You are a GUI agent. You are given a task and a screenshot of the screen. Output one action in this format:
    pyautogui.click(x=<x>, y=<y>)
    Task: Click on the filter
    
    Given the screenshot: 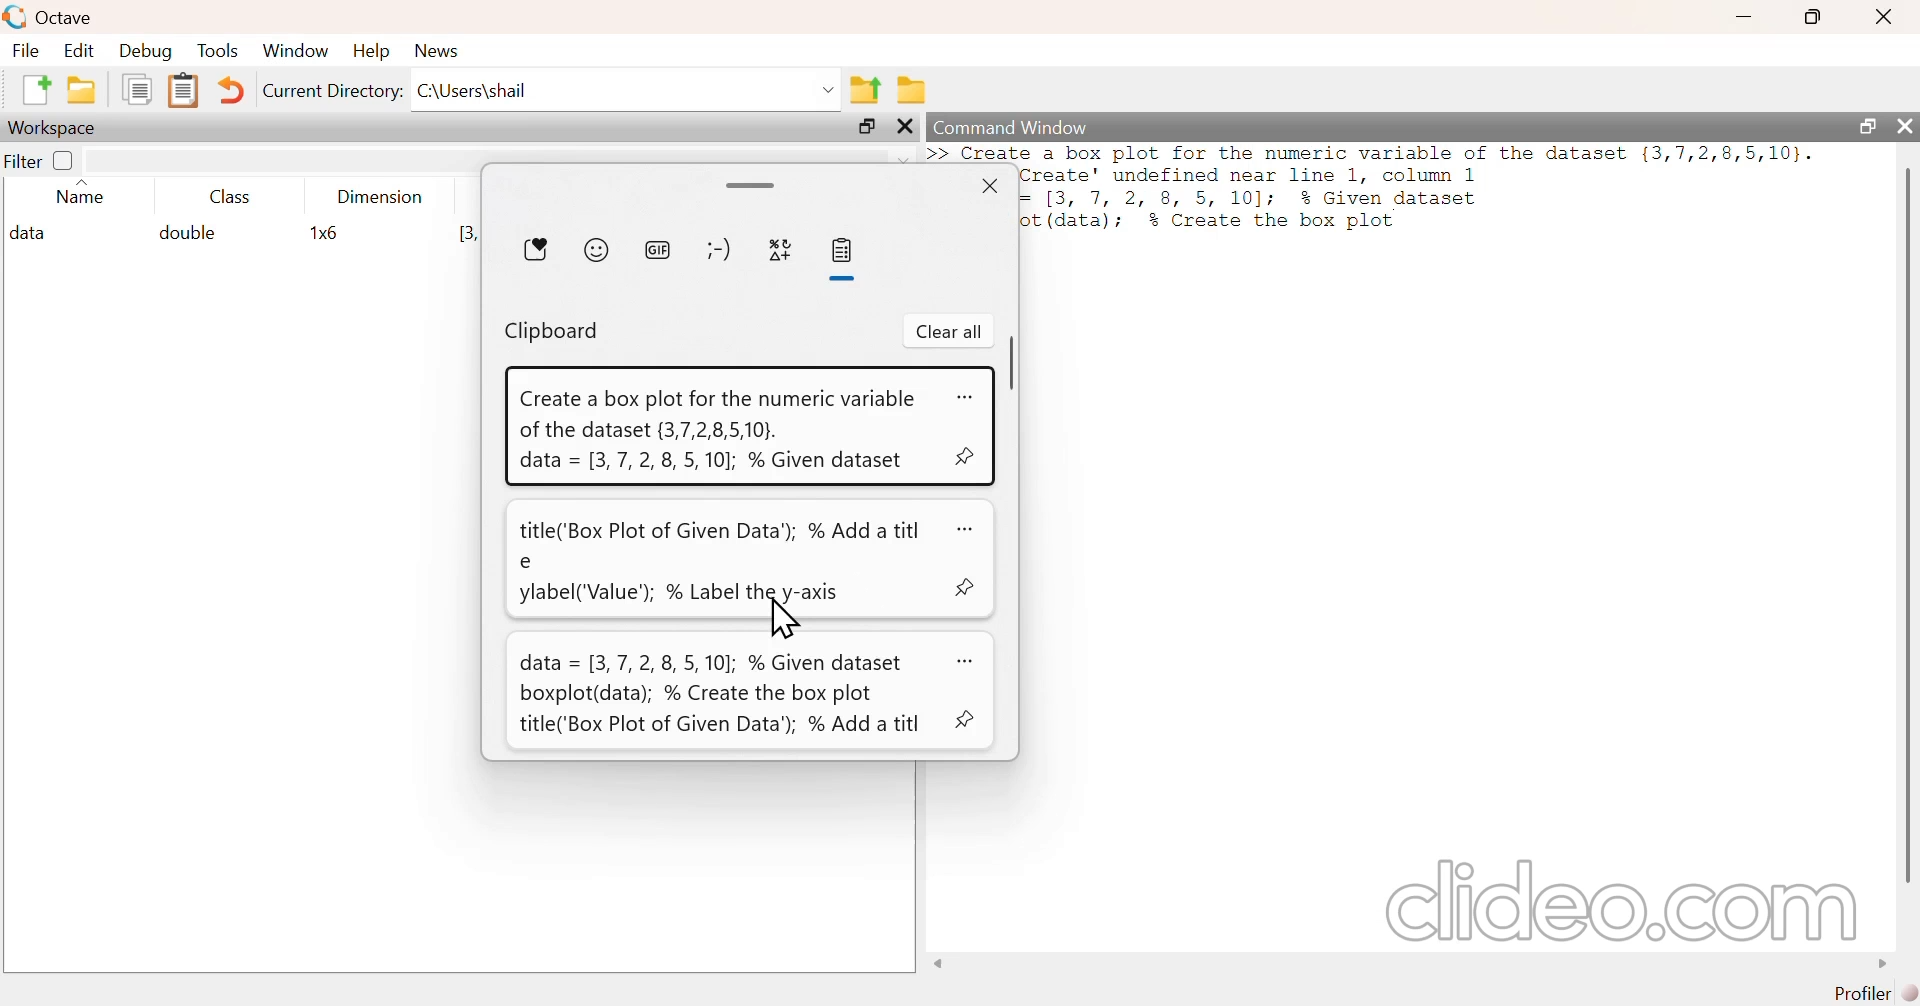 What is the action you would take?
    pyautogui.click(x=41, y=160)
    